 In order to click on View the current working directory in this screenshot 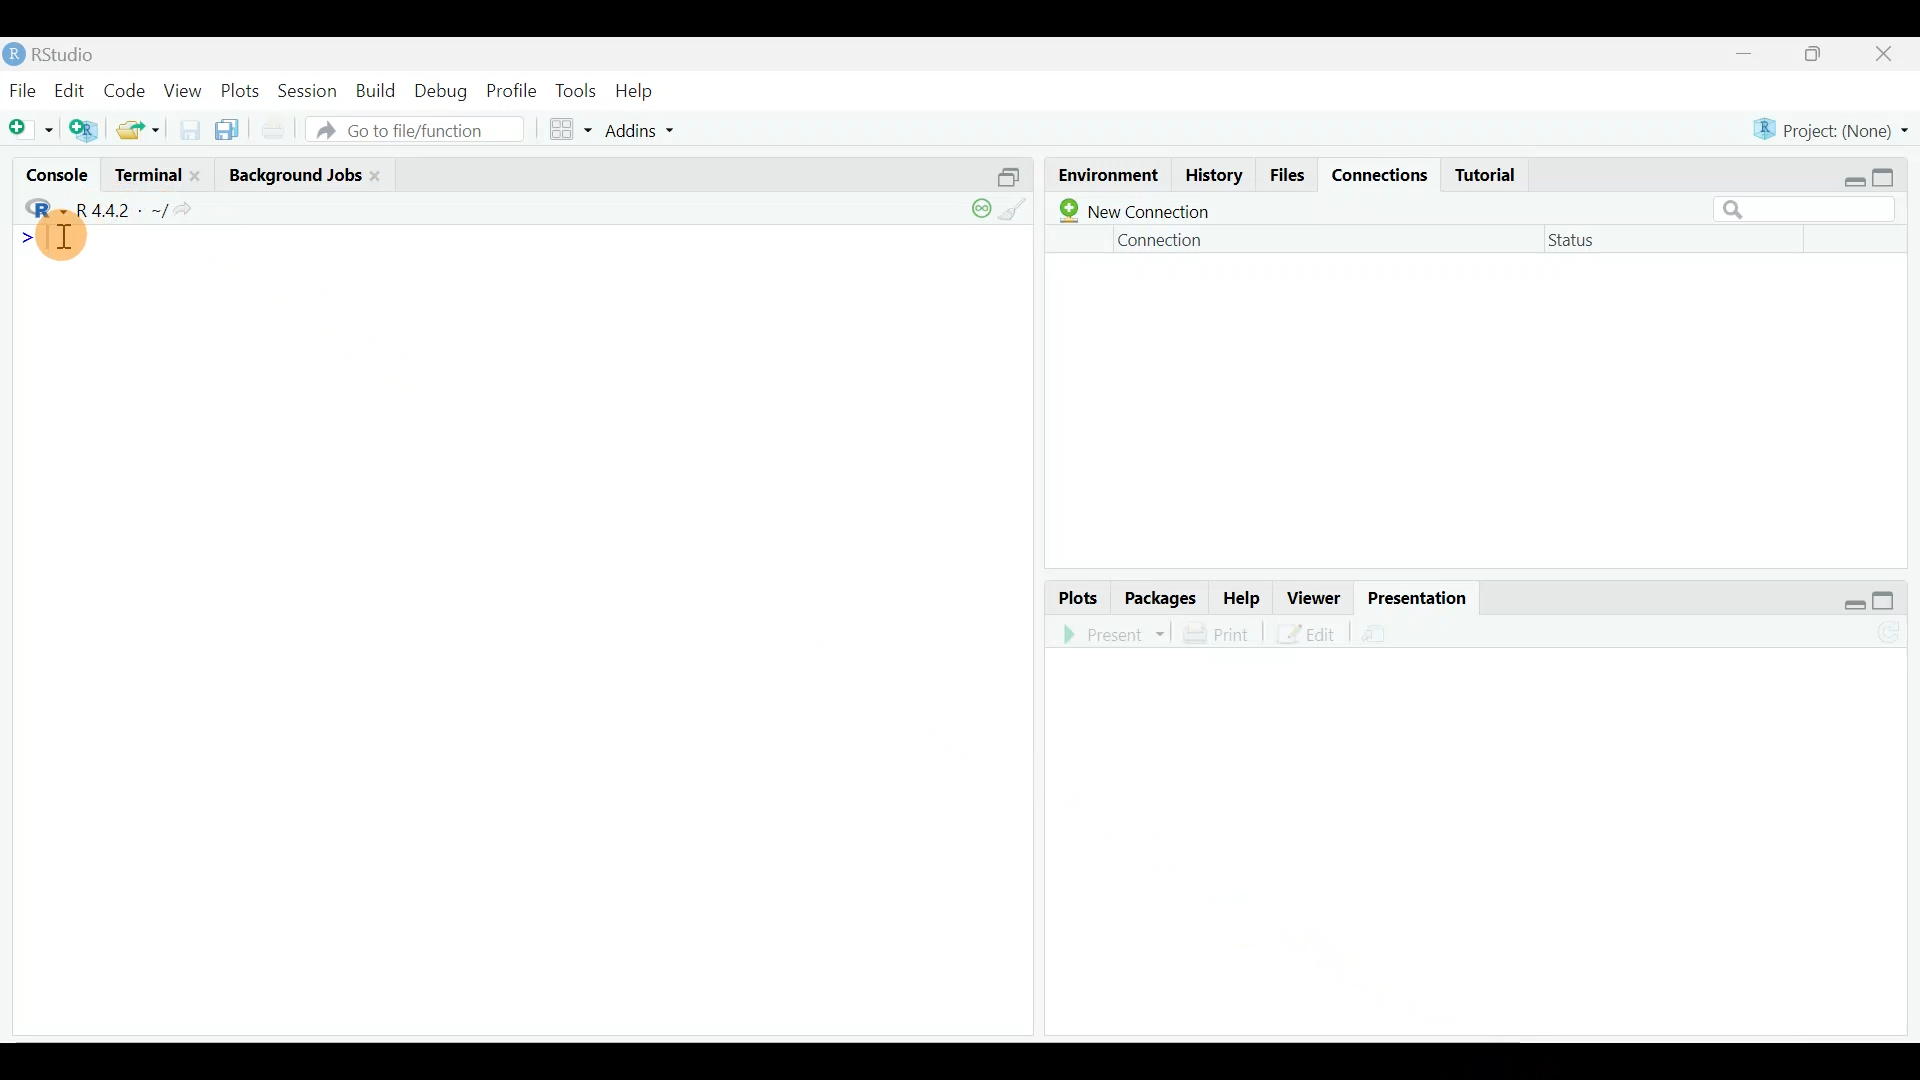, I will do `click(196, 208)`.